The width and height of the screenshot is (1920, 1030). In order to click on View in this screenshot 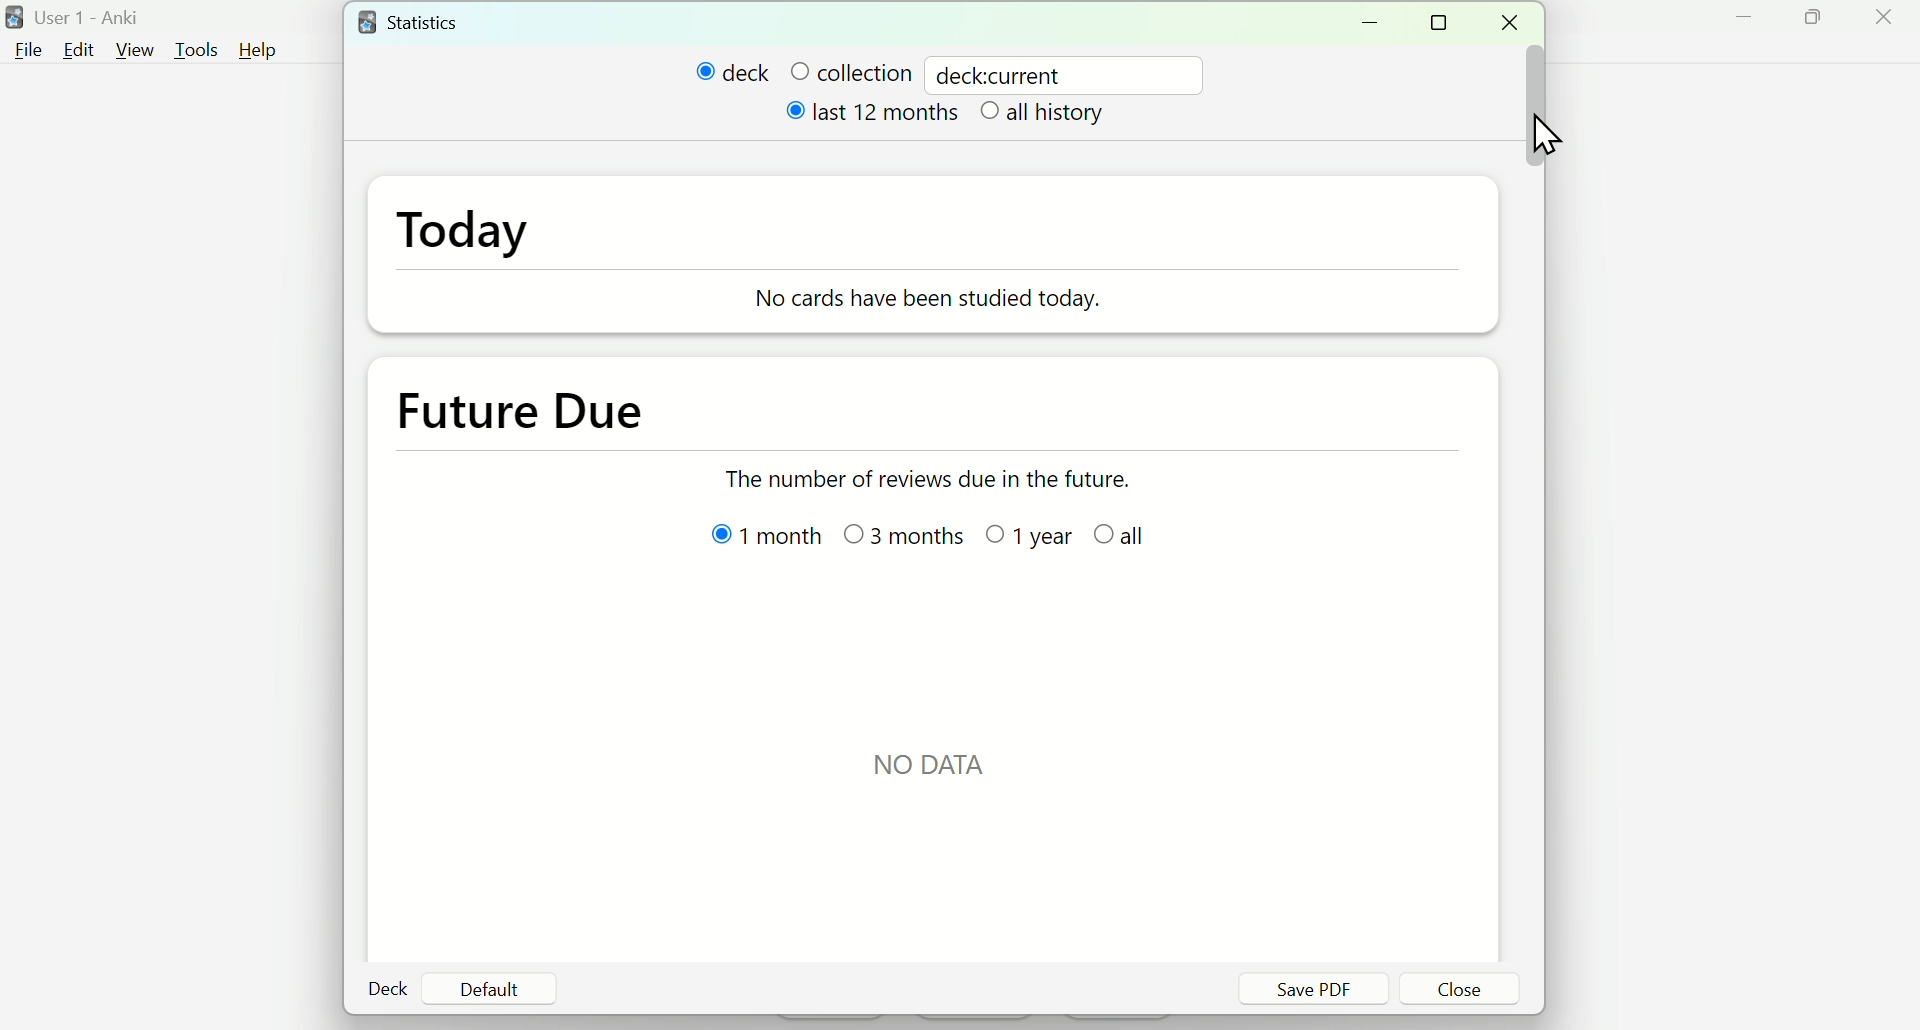, I will do `click(136, 47)`.